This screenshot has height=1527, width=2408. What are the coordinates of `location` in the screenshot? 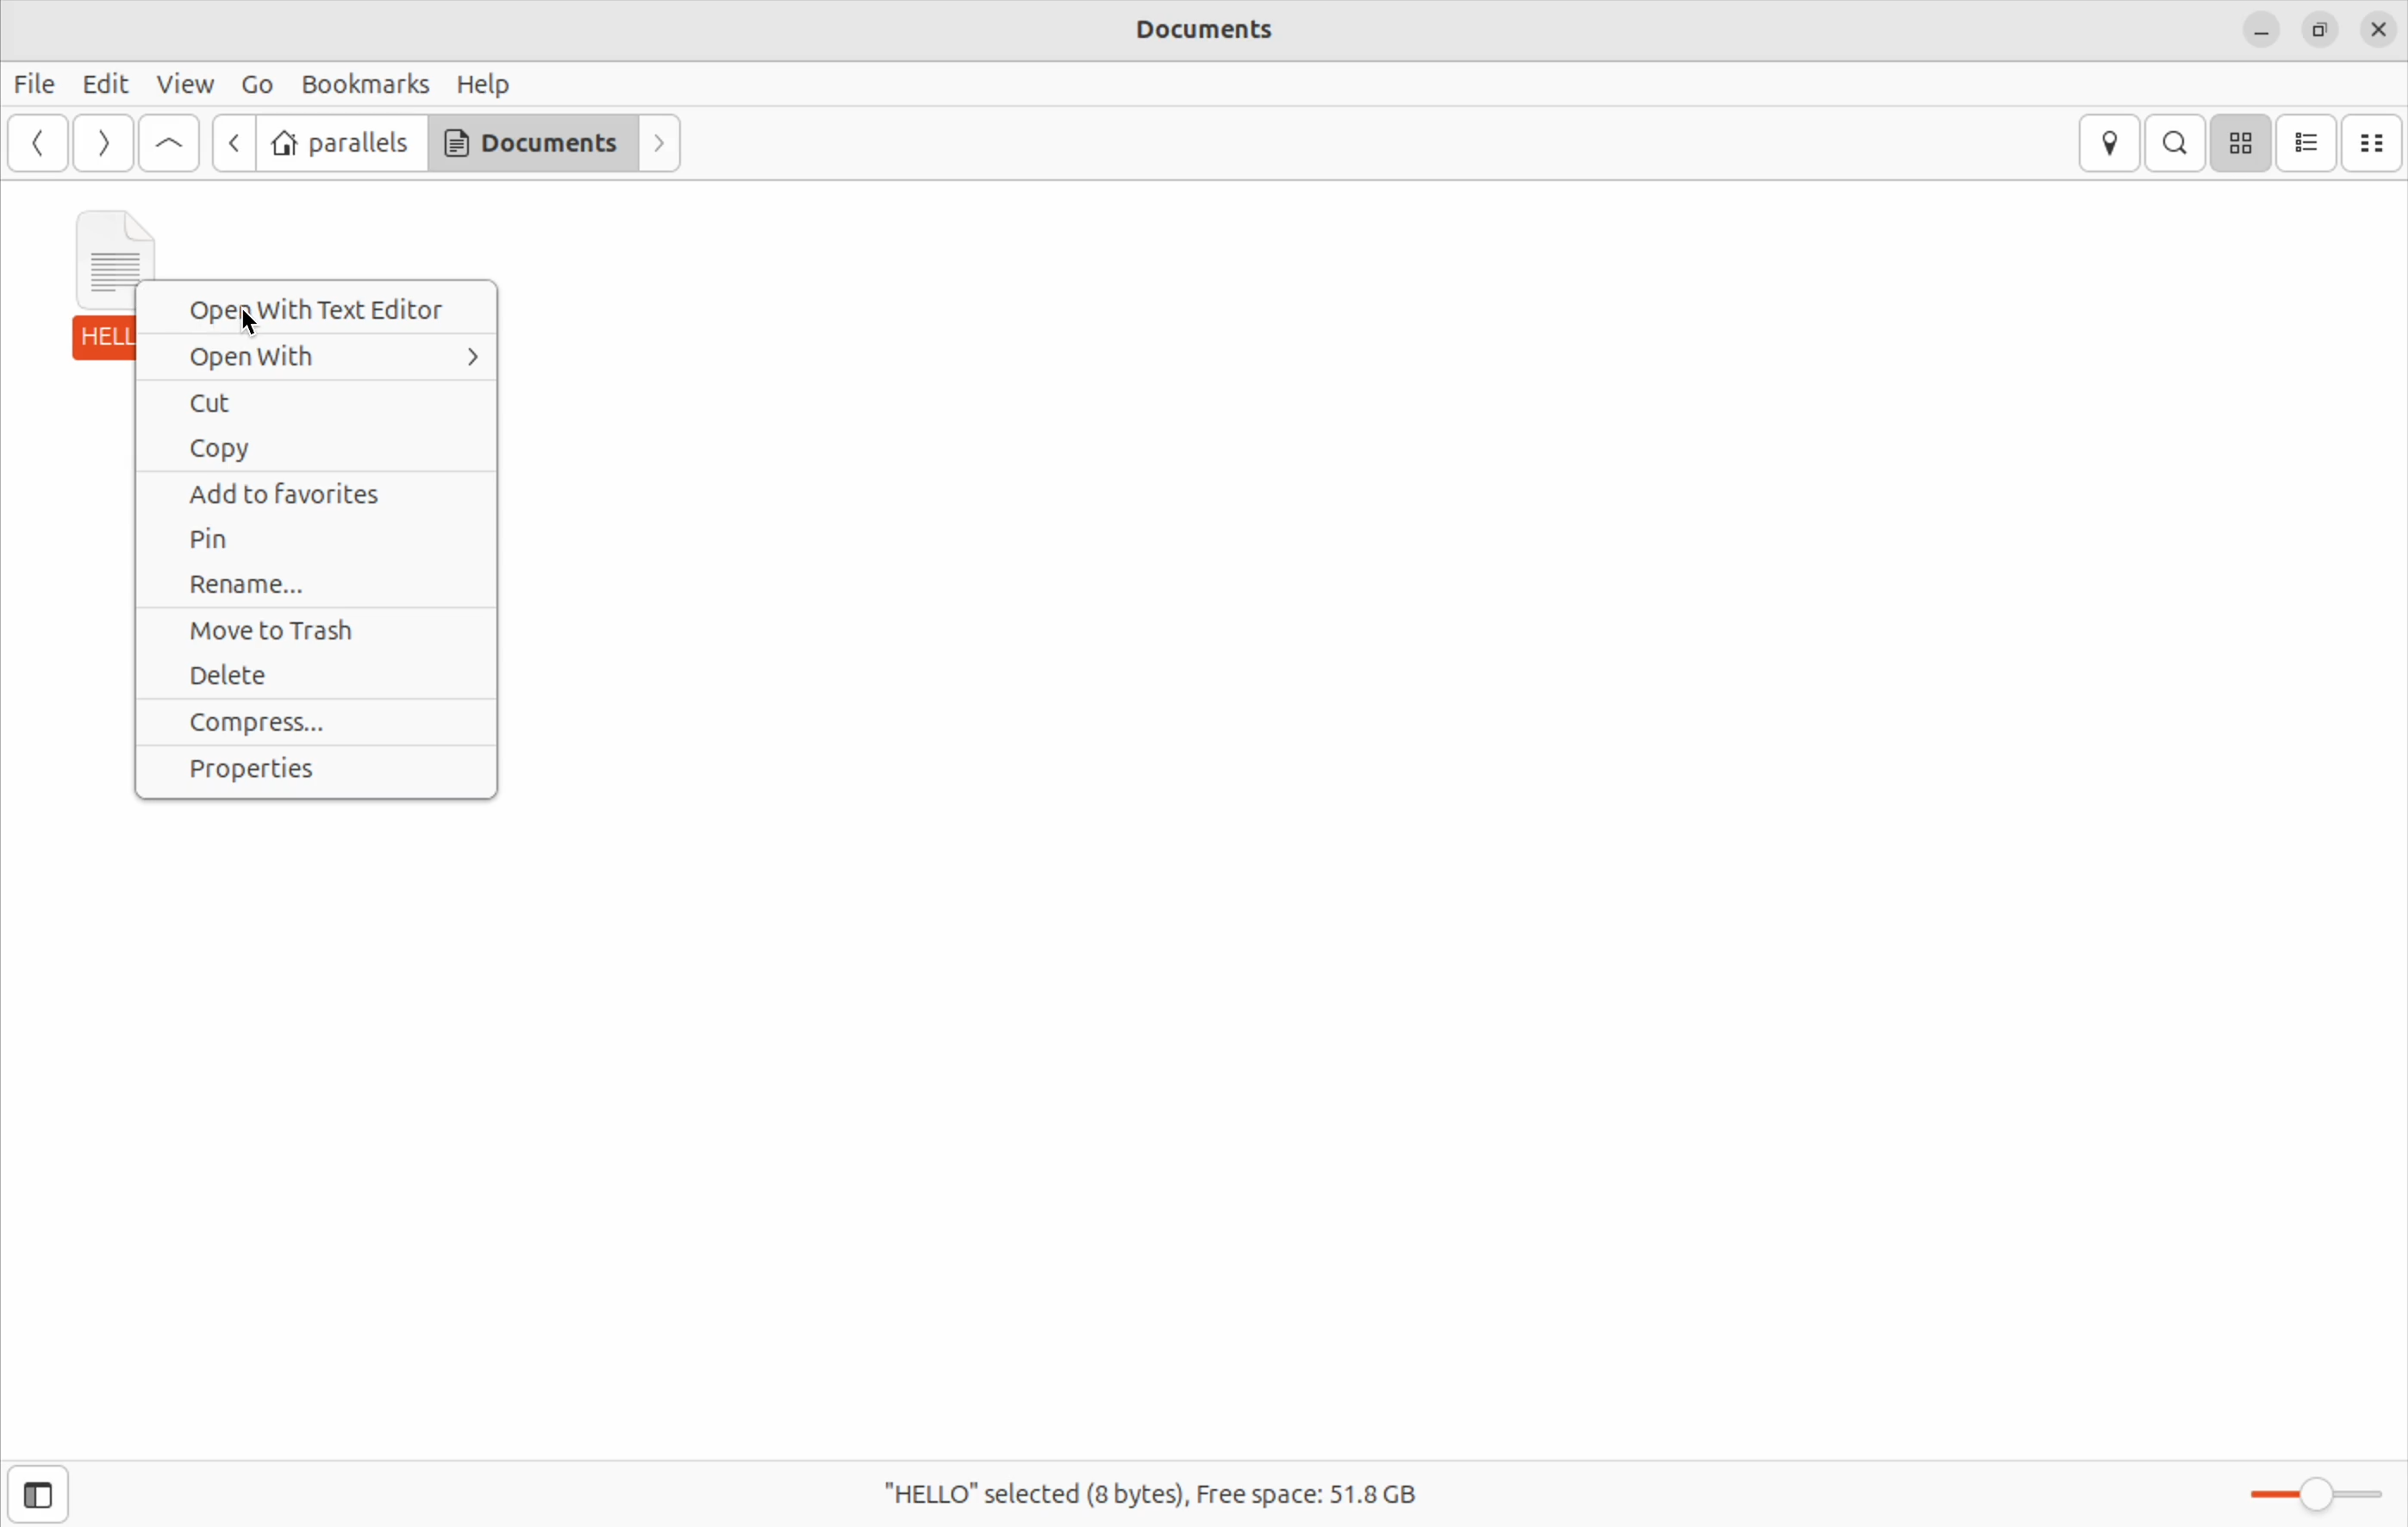 It's located at (2105, 141).